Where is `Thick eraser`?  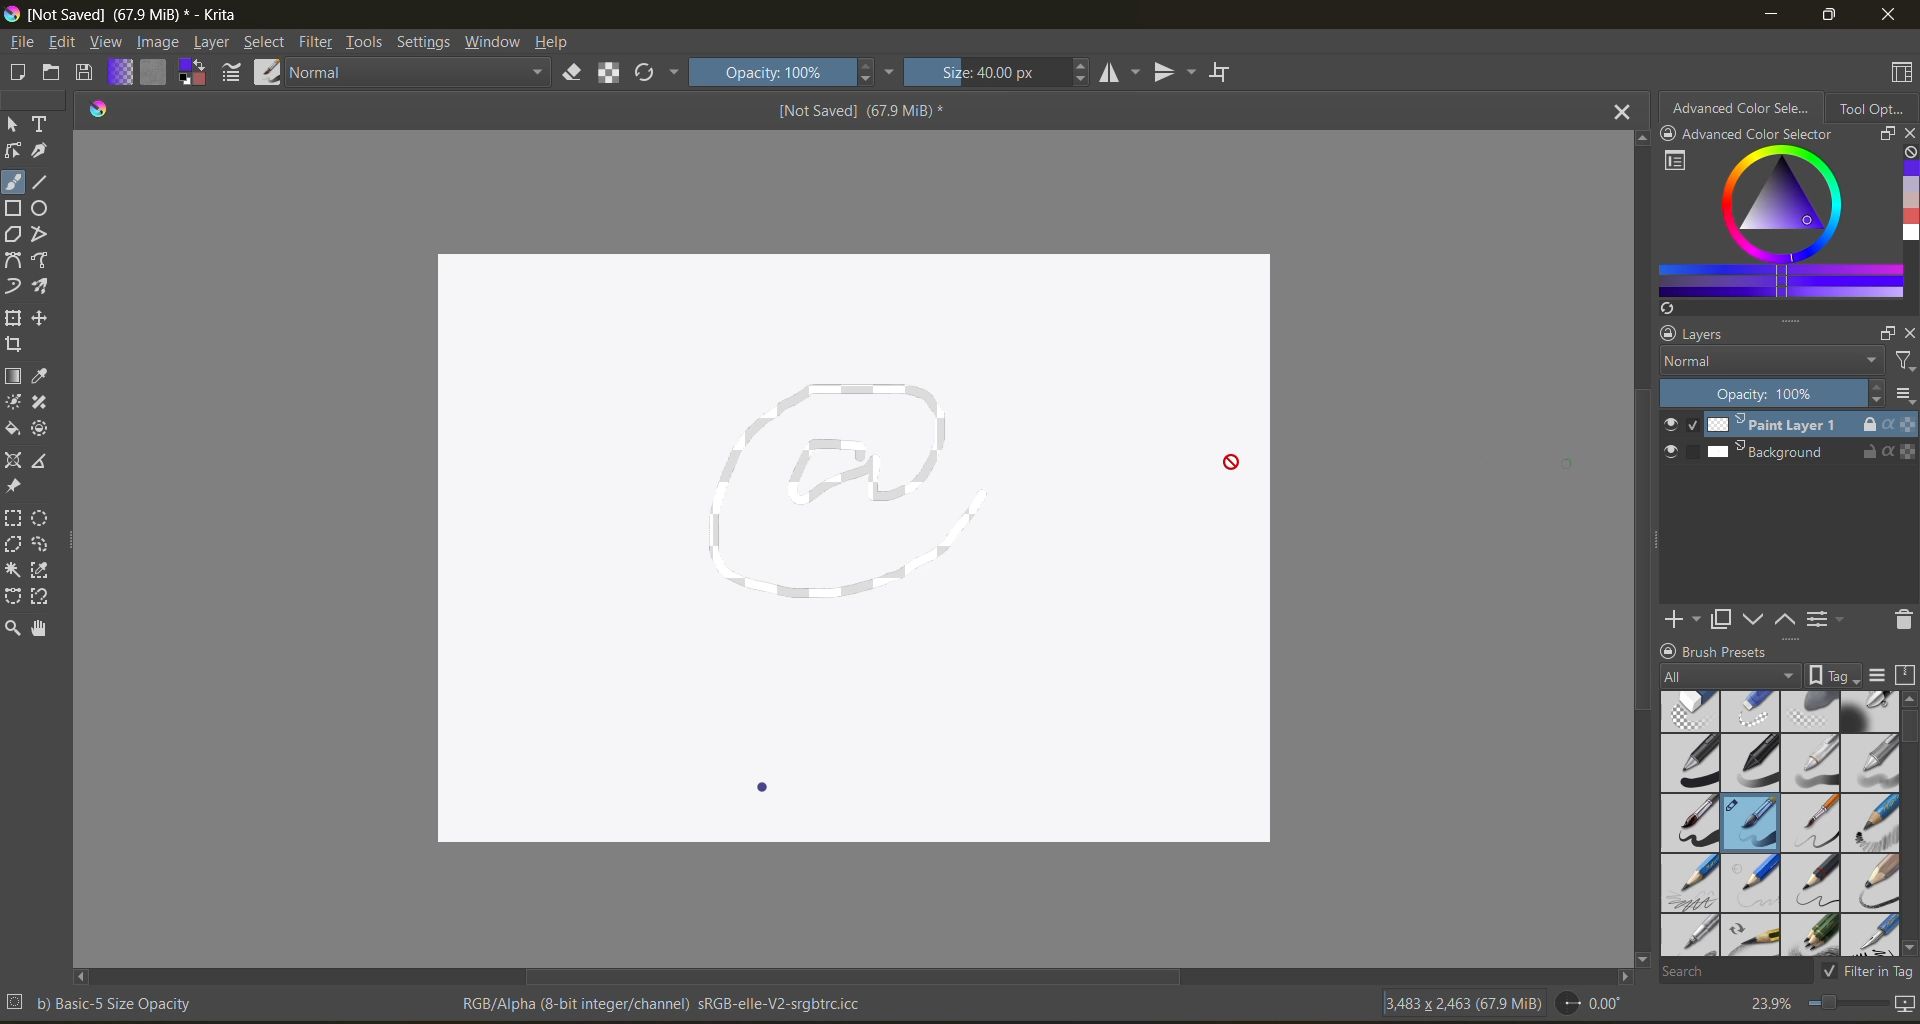 Thick eraser is located at coordinates (1689, 711).